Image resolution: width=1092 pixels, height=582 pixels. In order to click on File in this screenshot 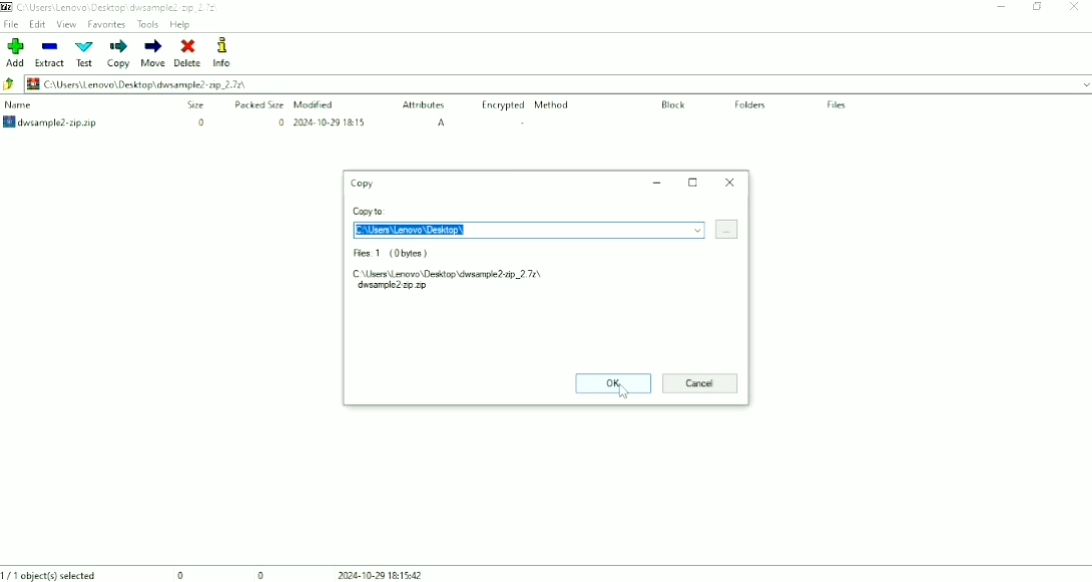, I will do `click(12, 23)`.